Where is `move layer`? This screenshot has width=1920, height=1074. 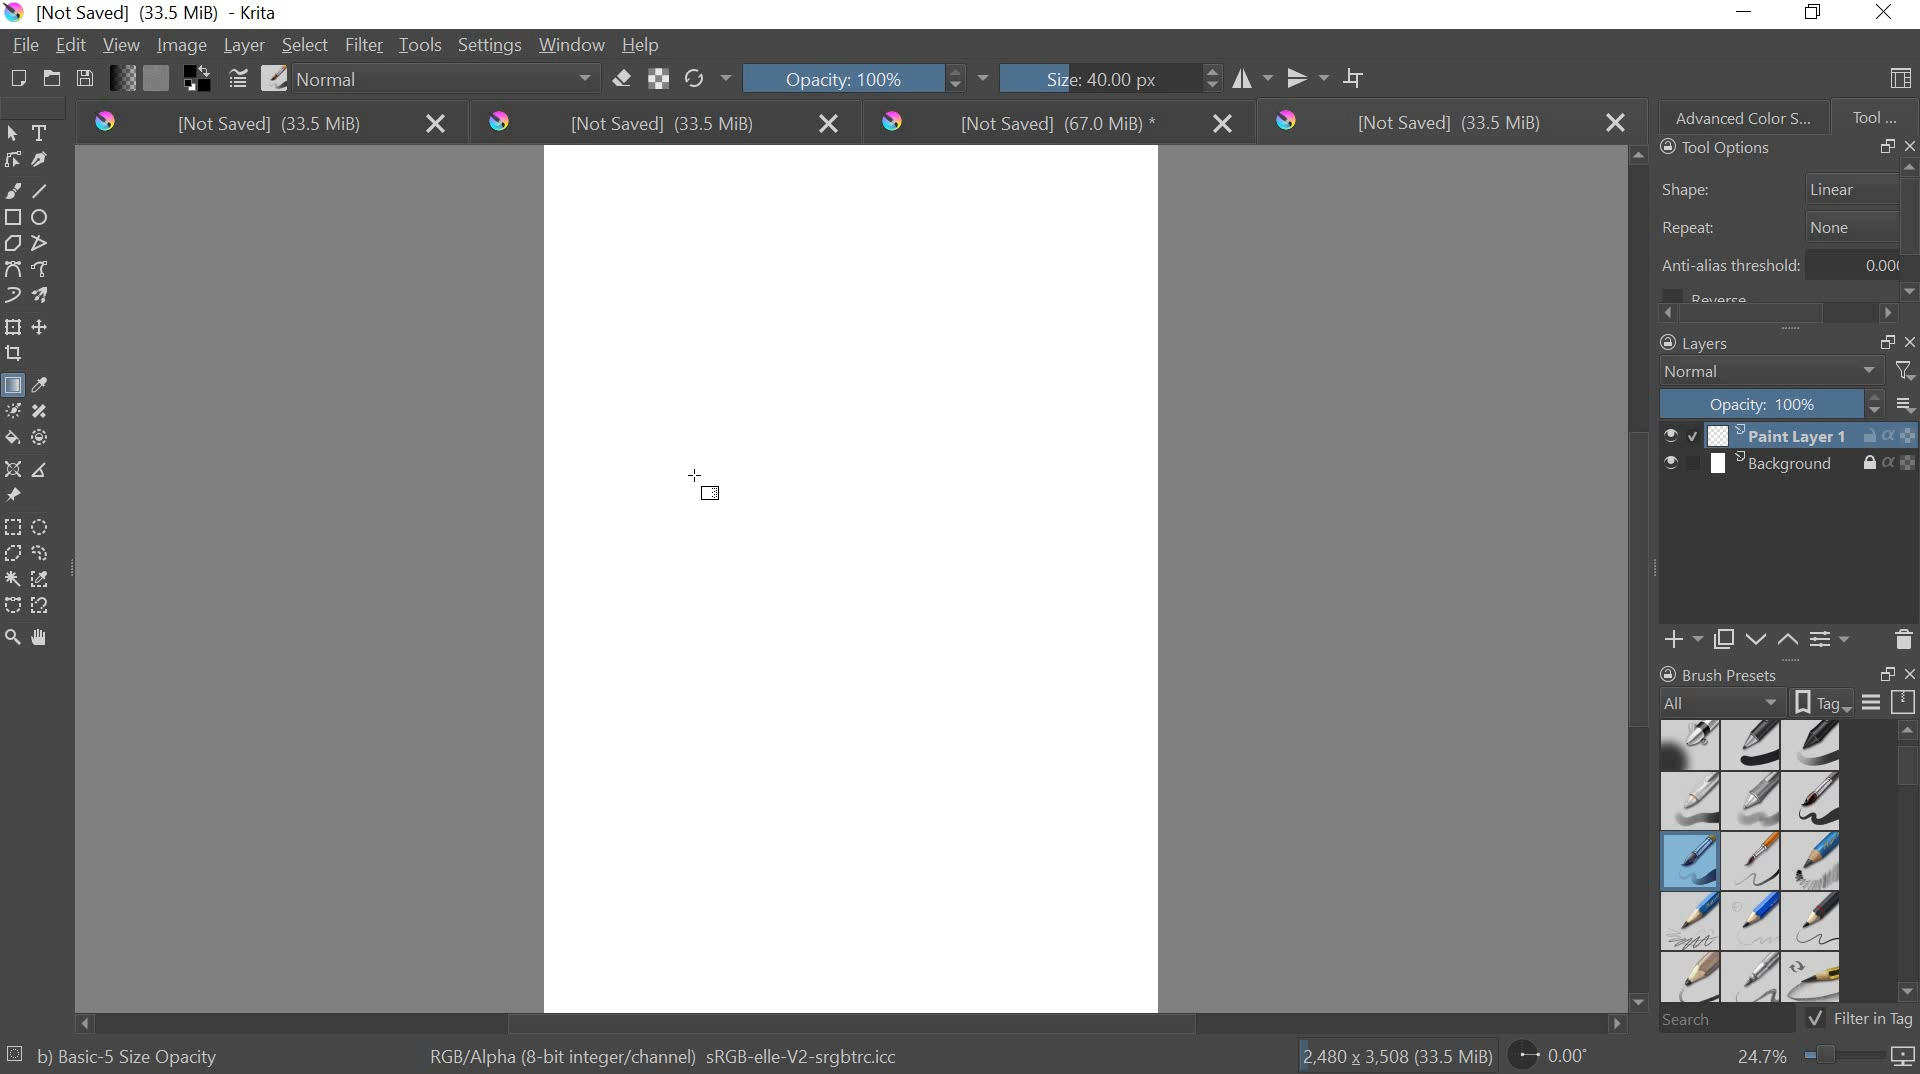 move layer is located at coordinates (43, 328).